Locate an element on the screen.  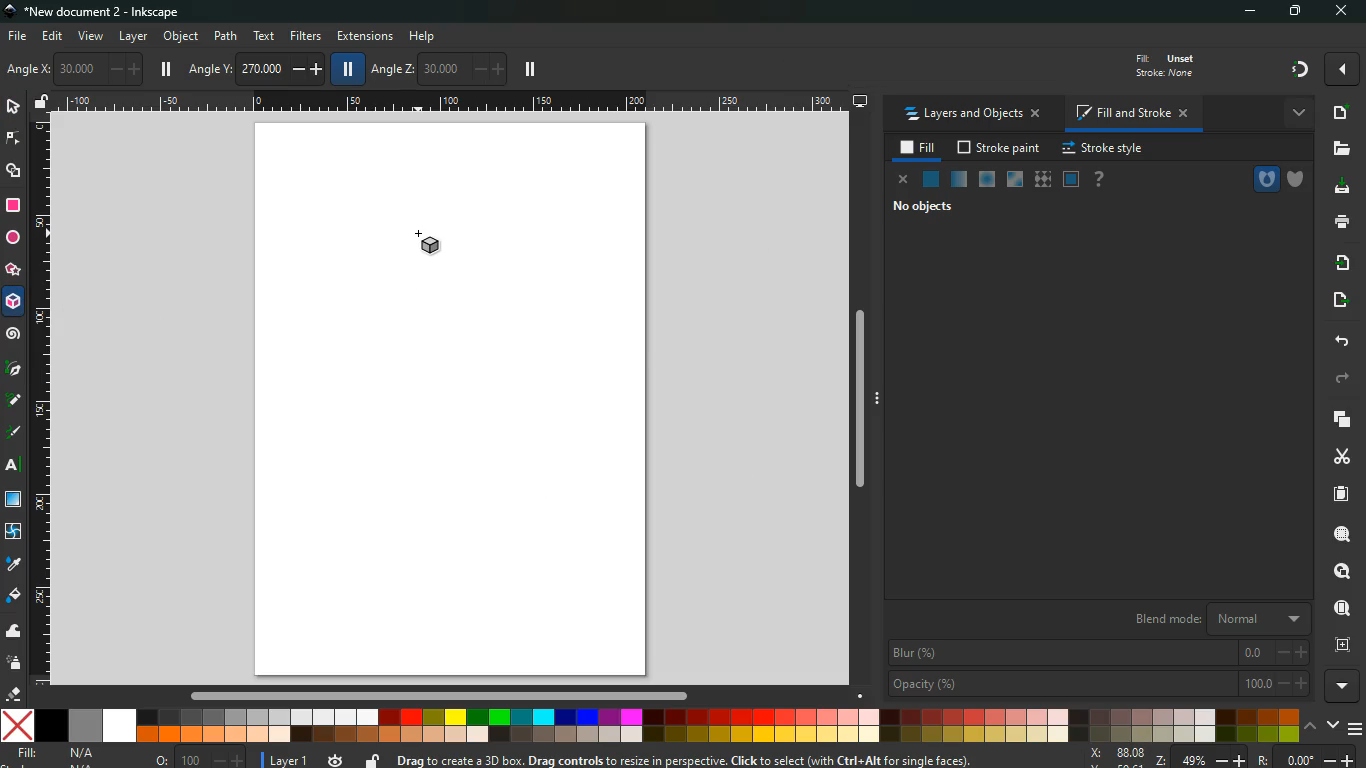
opacity is located at coordinates (1097, 682).